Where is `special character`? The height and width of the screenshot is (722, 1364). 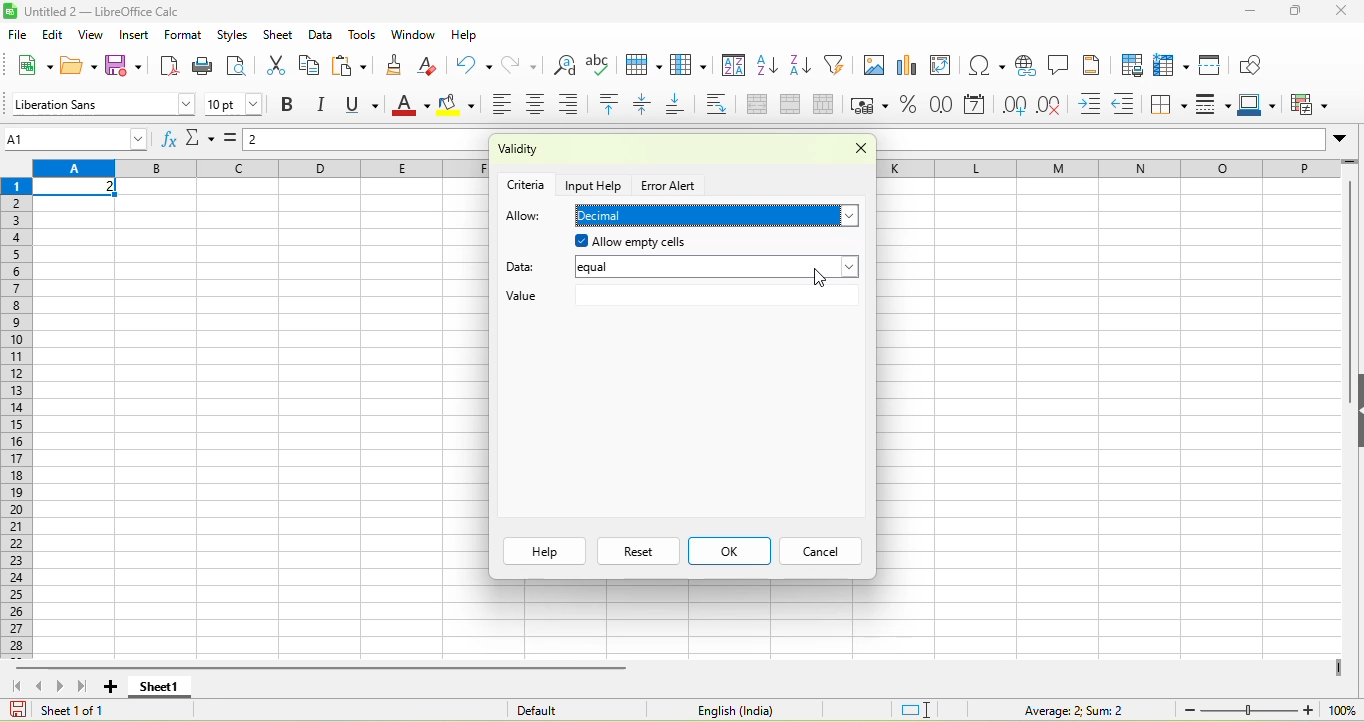
special character is located at coordinates (983, 65).